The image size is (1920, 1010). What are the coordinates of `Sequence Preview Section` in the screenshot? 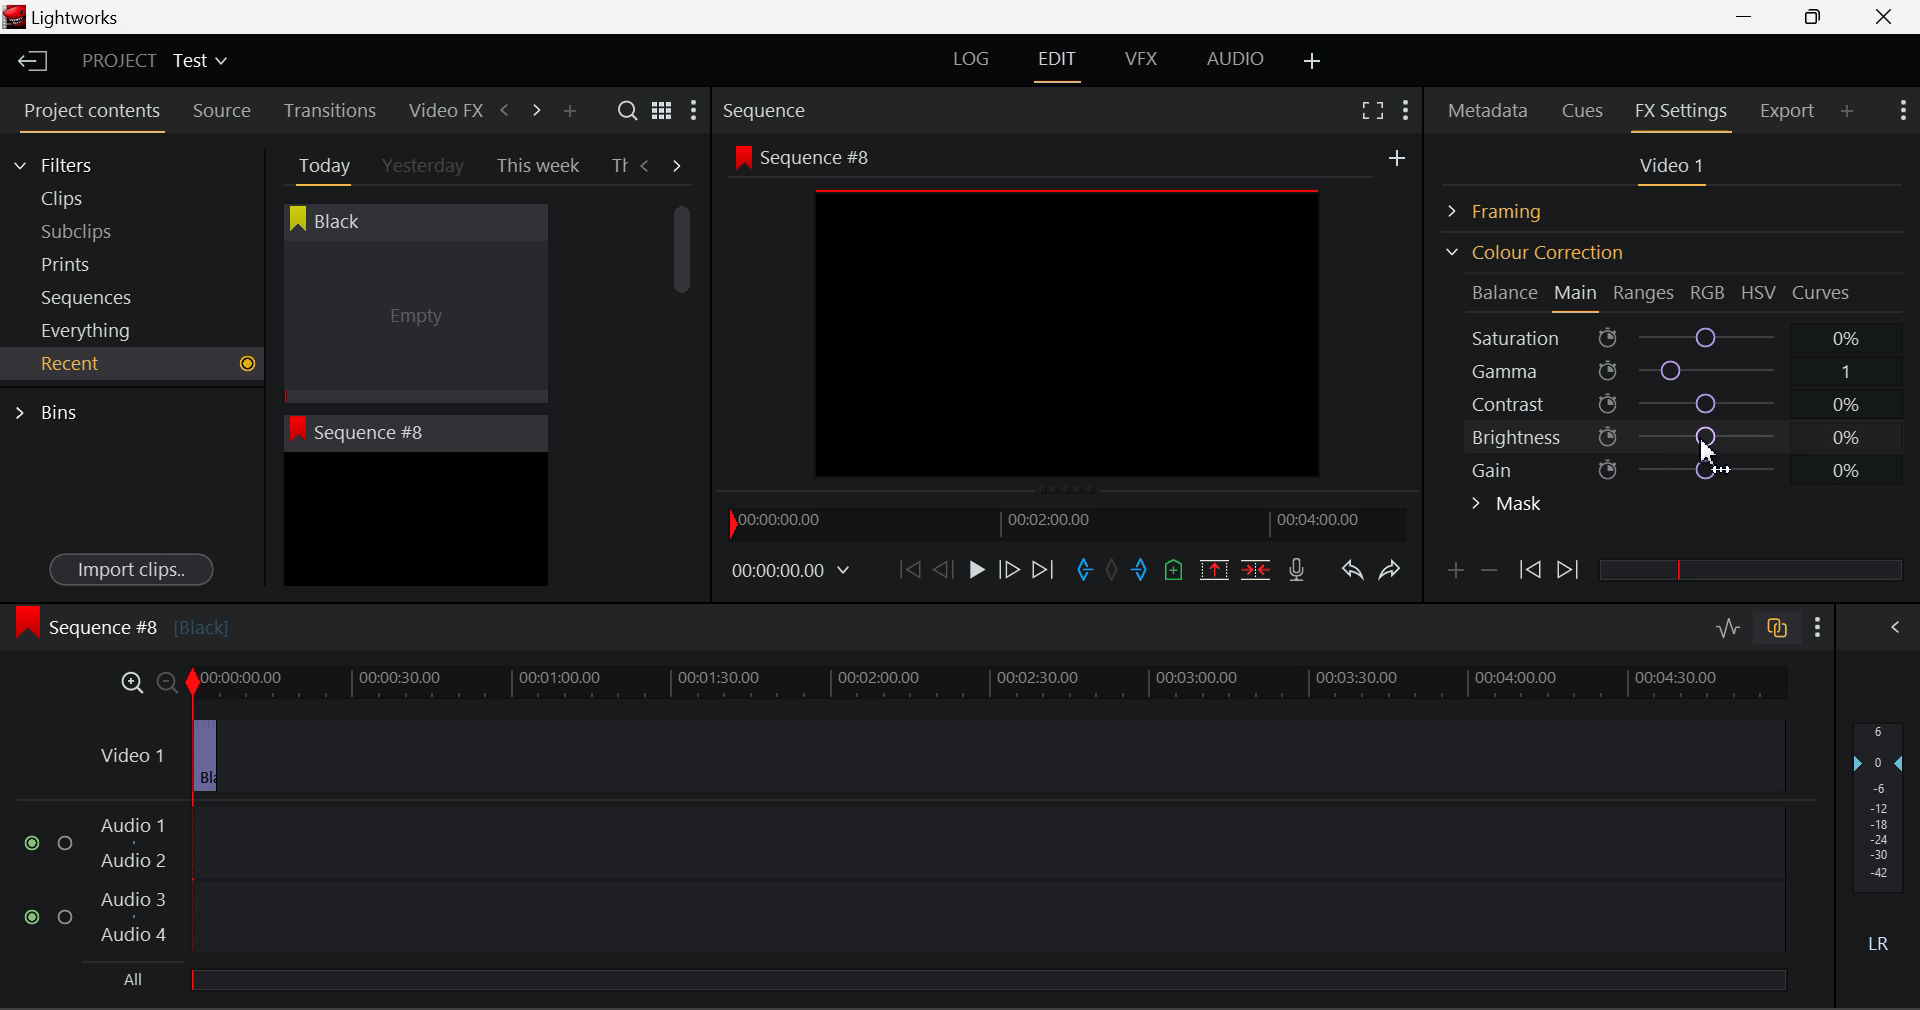 It's located at (770, 112).